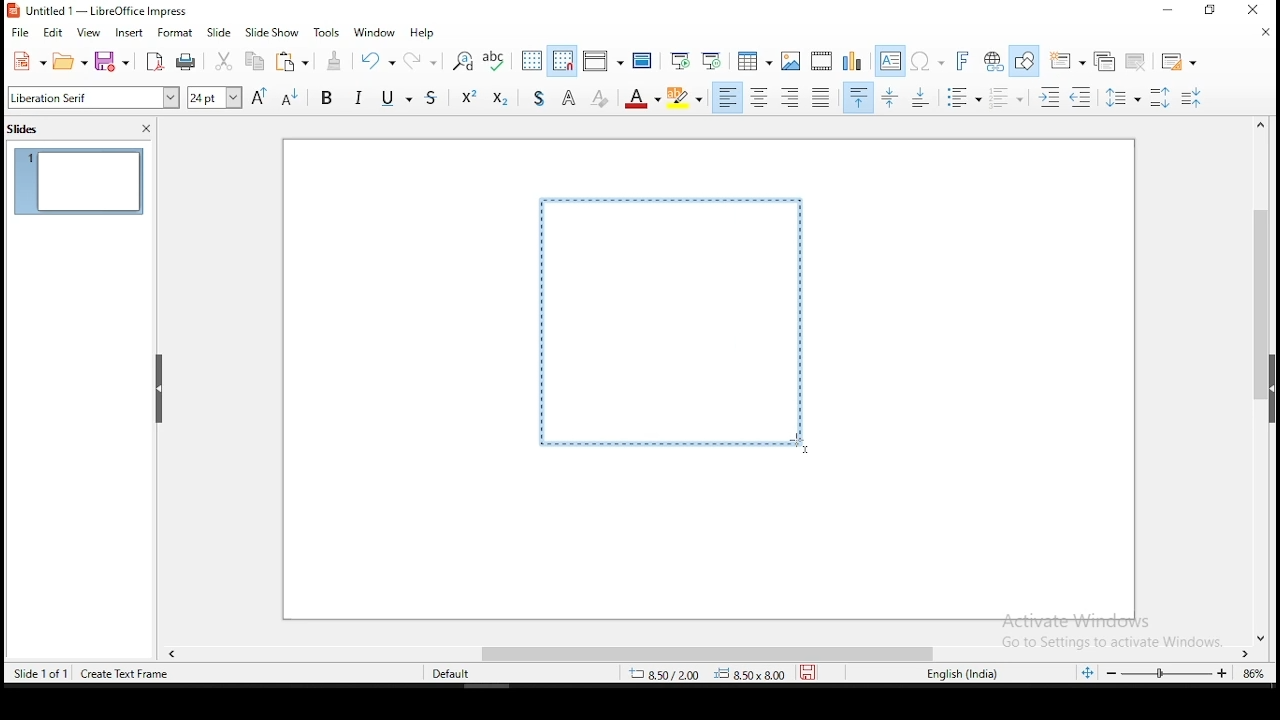 The width and height of the screenshot is (1280, 720). I want to click on slide 1 of 1, so click(46, 676).